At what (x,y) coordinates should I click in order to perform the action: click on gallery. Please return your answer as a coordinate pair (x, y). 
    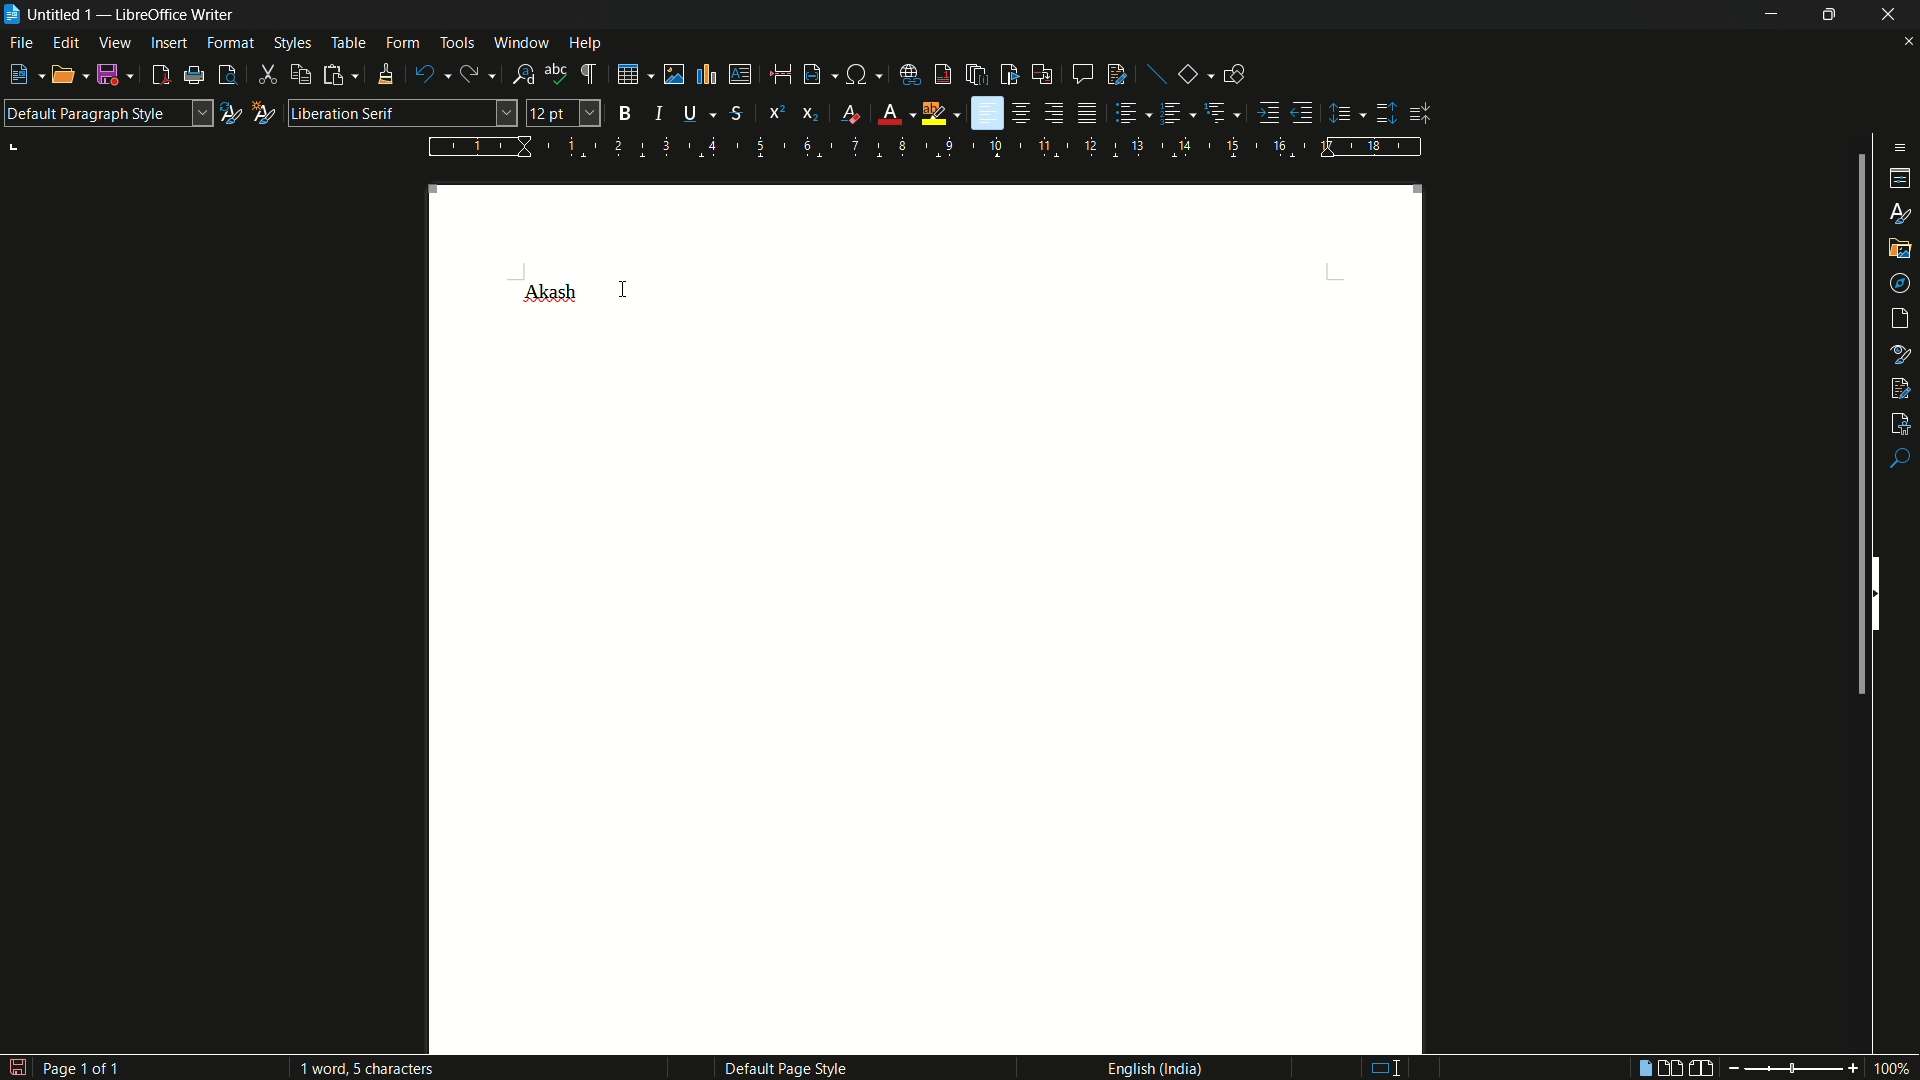
    Looking at the image, I should click on (1900, 246).